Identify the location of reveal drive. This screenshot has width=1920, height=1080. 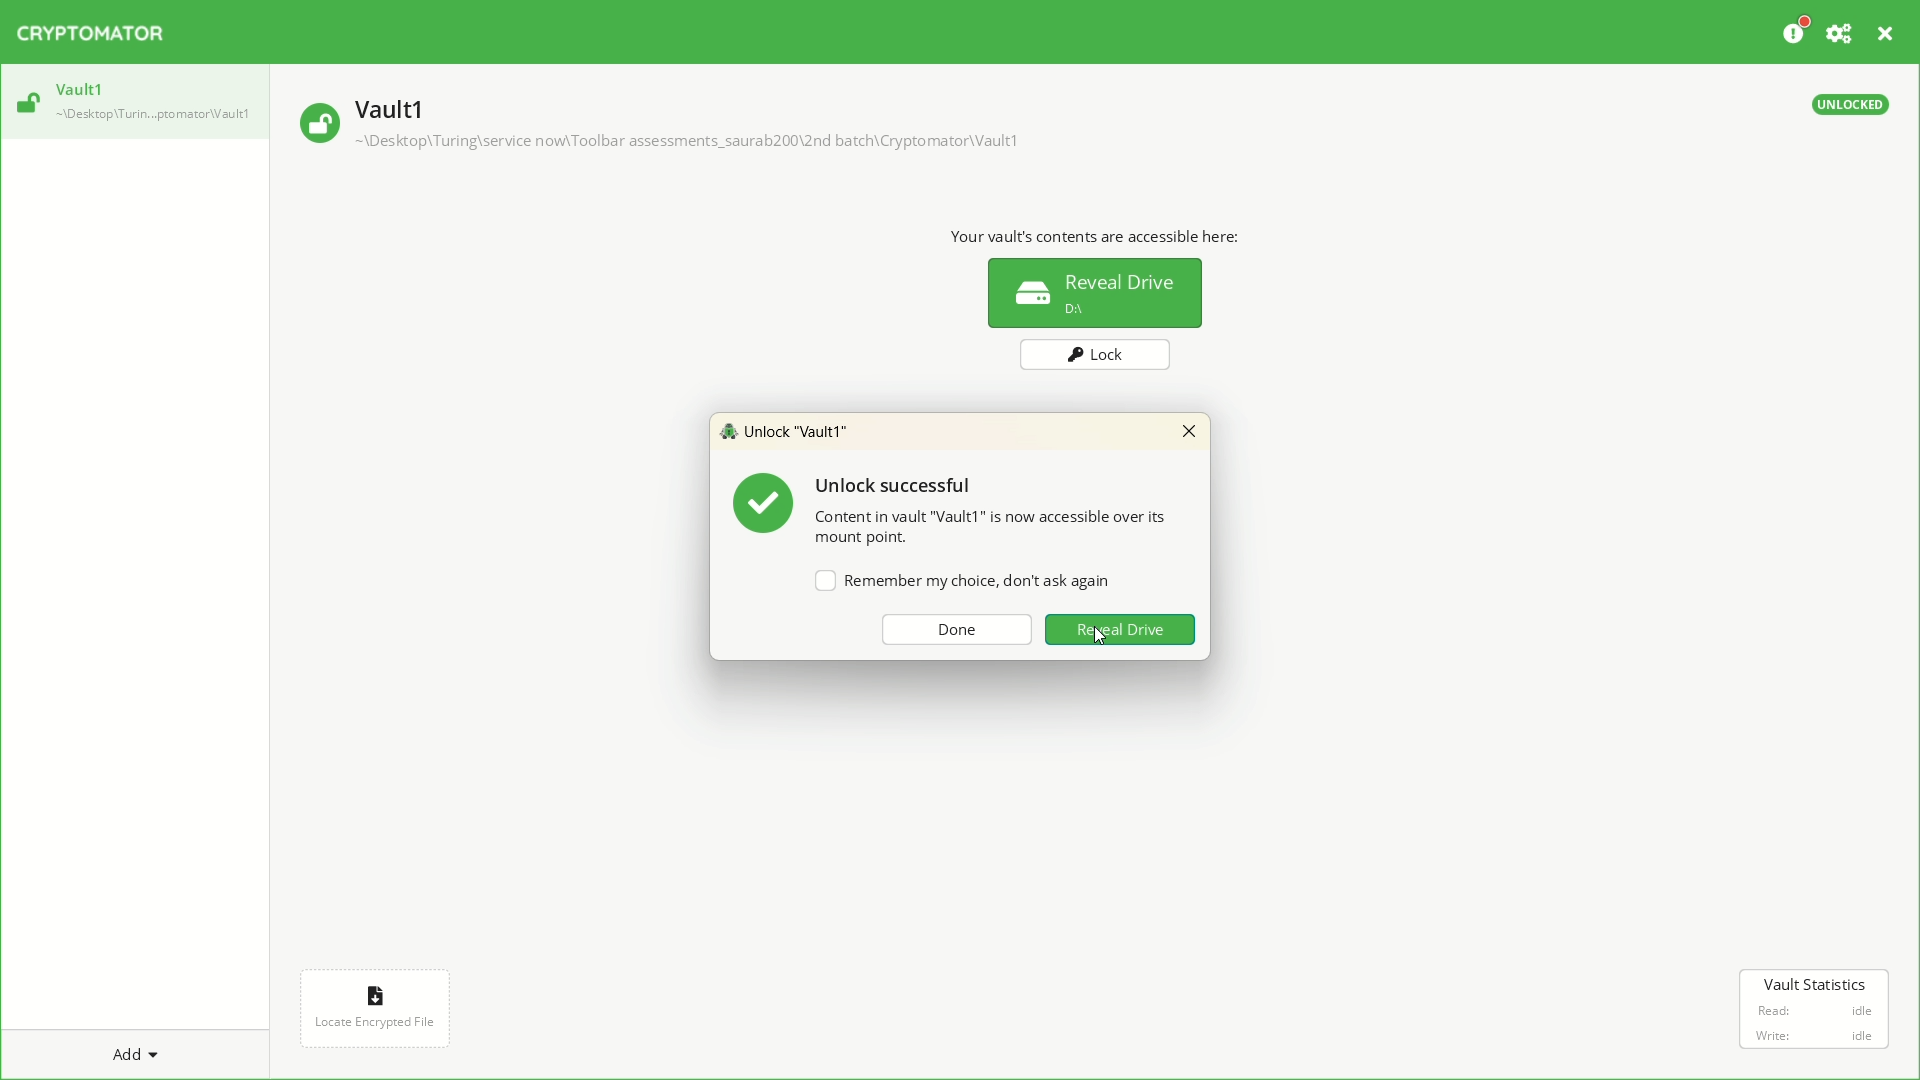
(1123, 633).